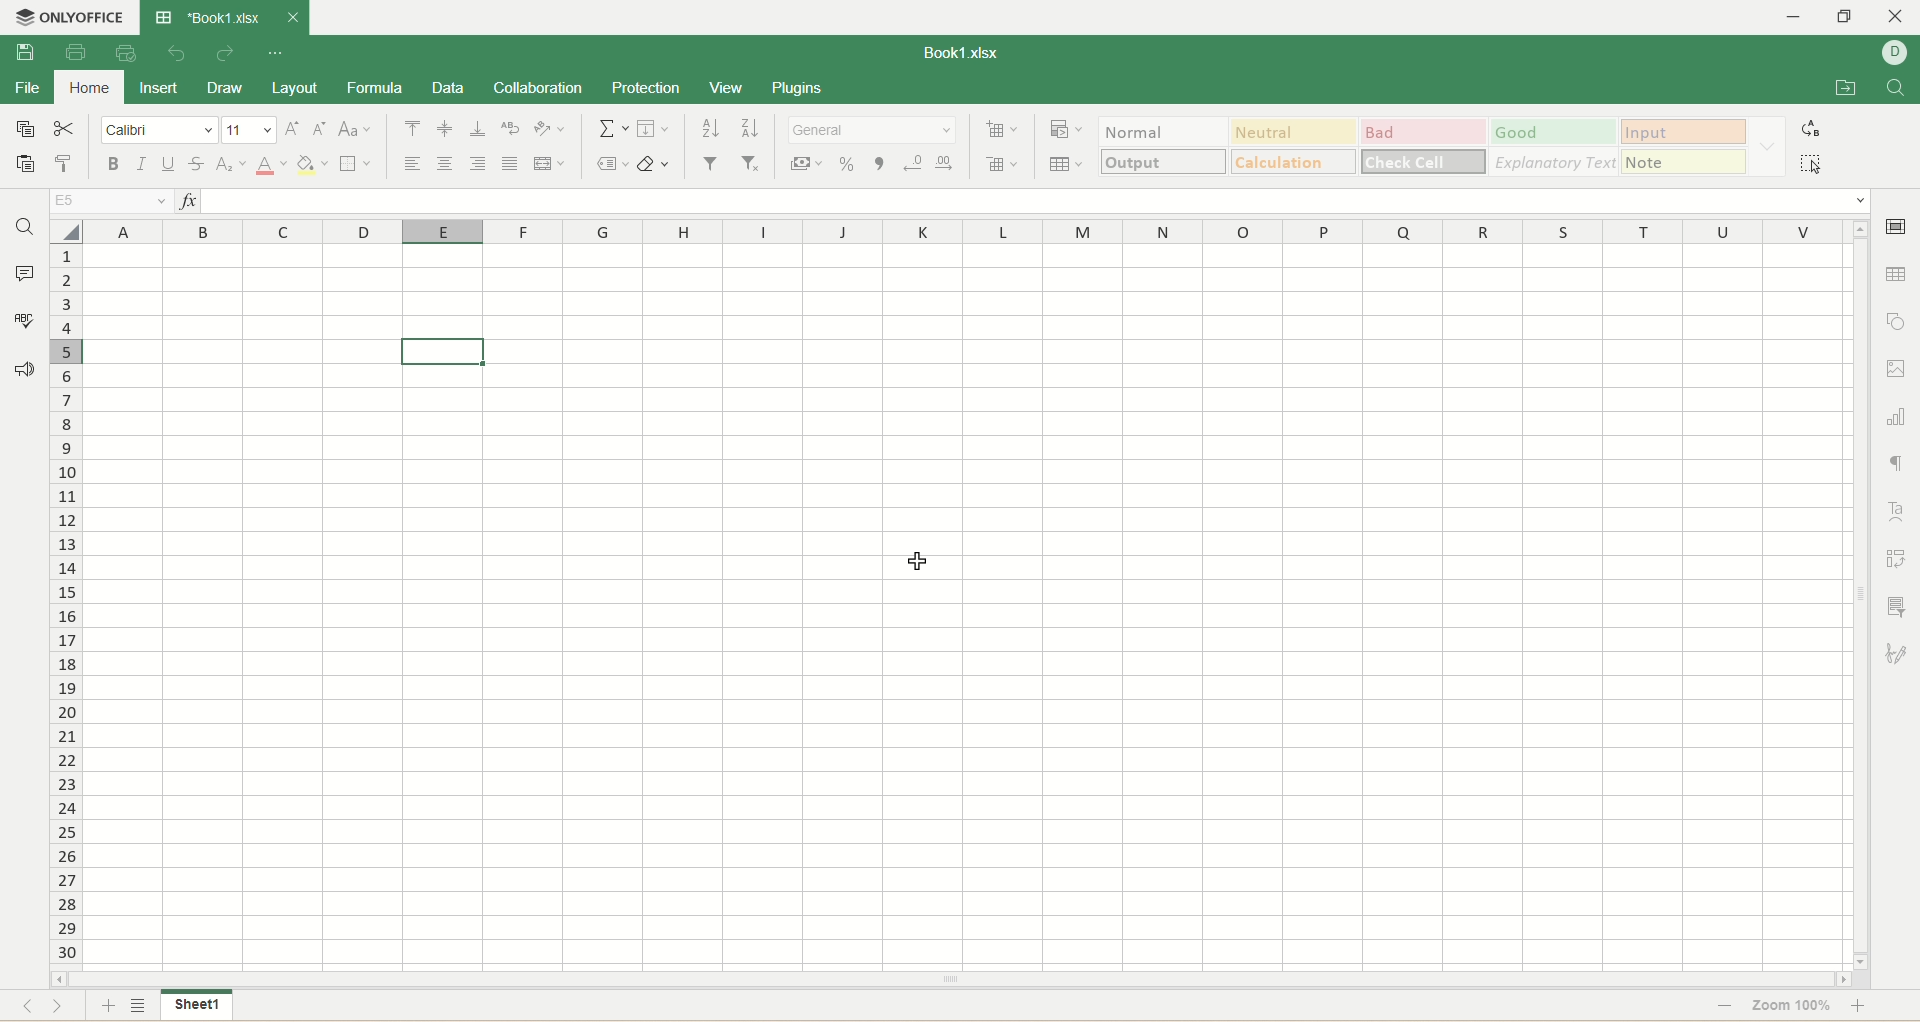 This screenshot has width=1920, height=1022. Describe the element at coordinates (970, 54) in the screenshot. I see `book1.xlsx` at that location.